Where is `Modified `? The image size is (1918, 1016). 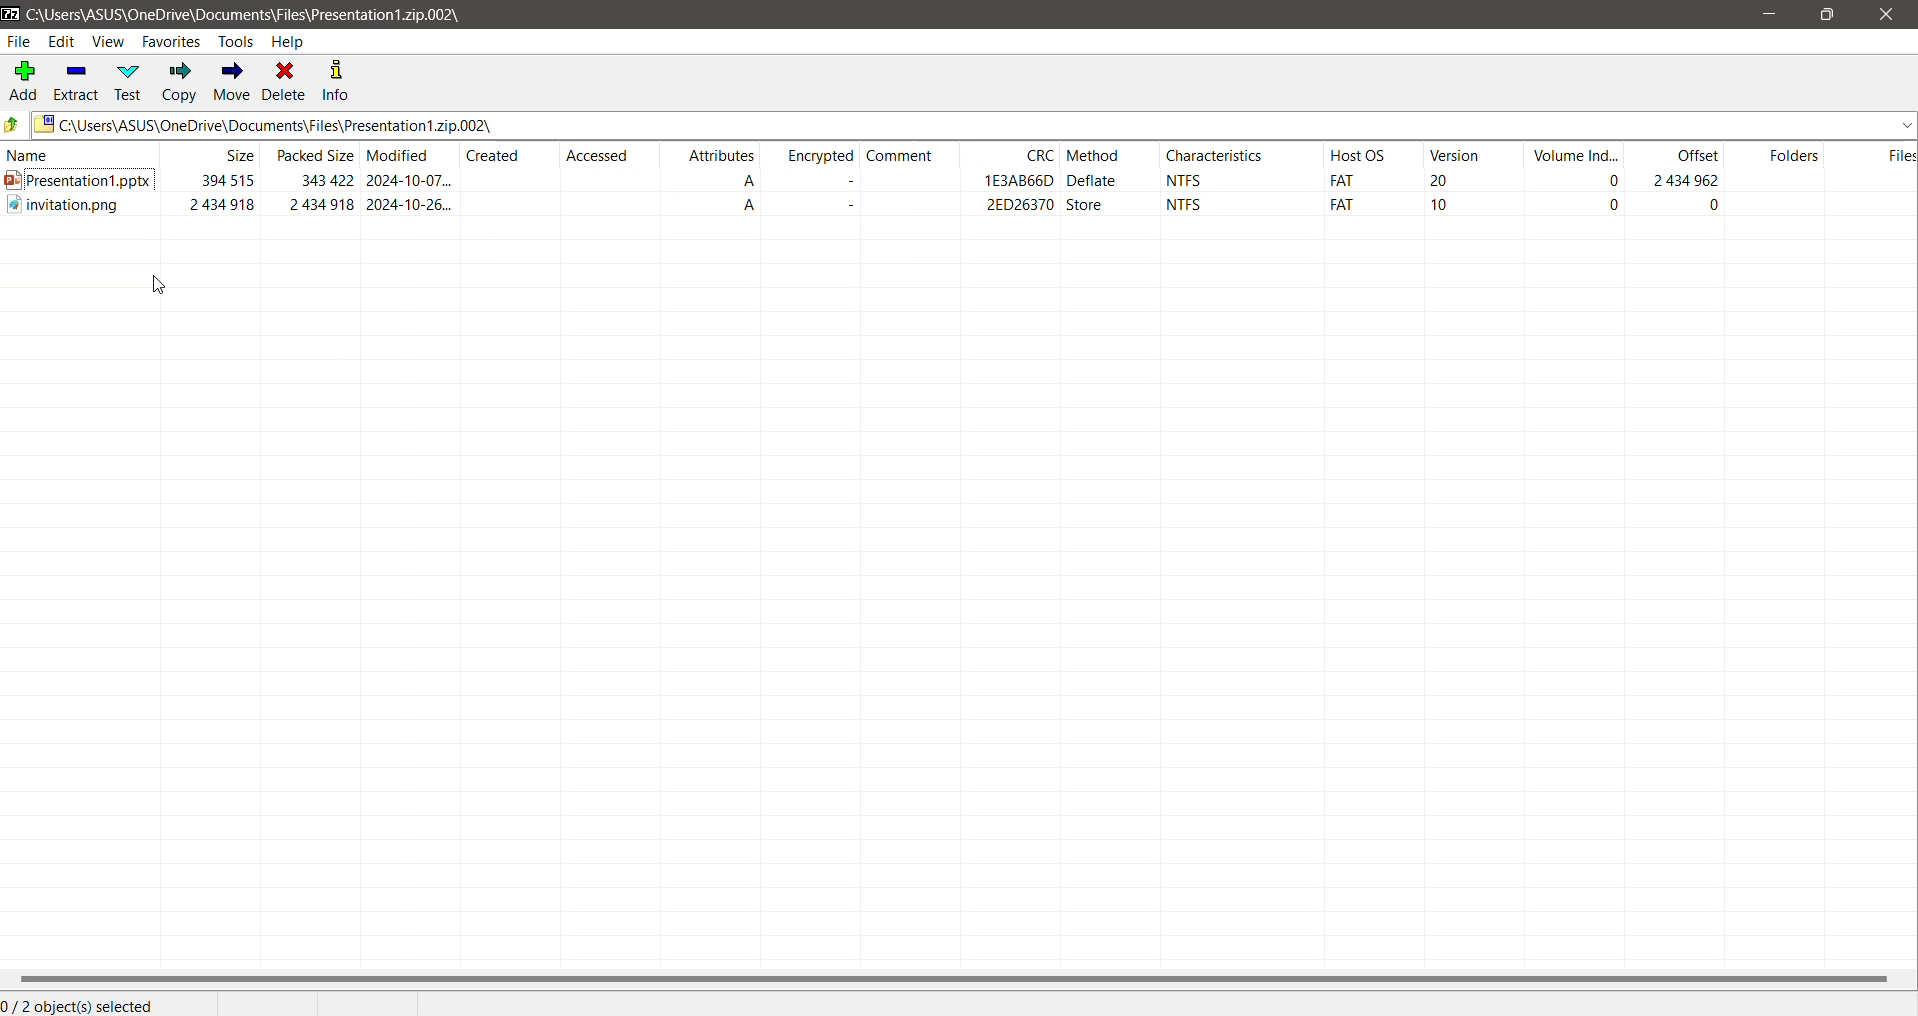 Modified  is located at coordinates (410, 152).